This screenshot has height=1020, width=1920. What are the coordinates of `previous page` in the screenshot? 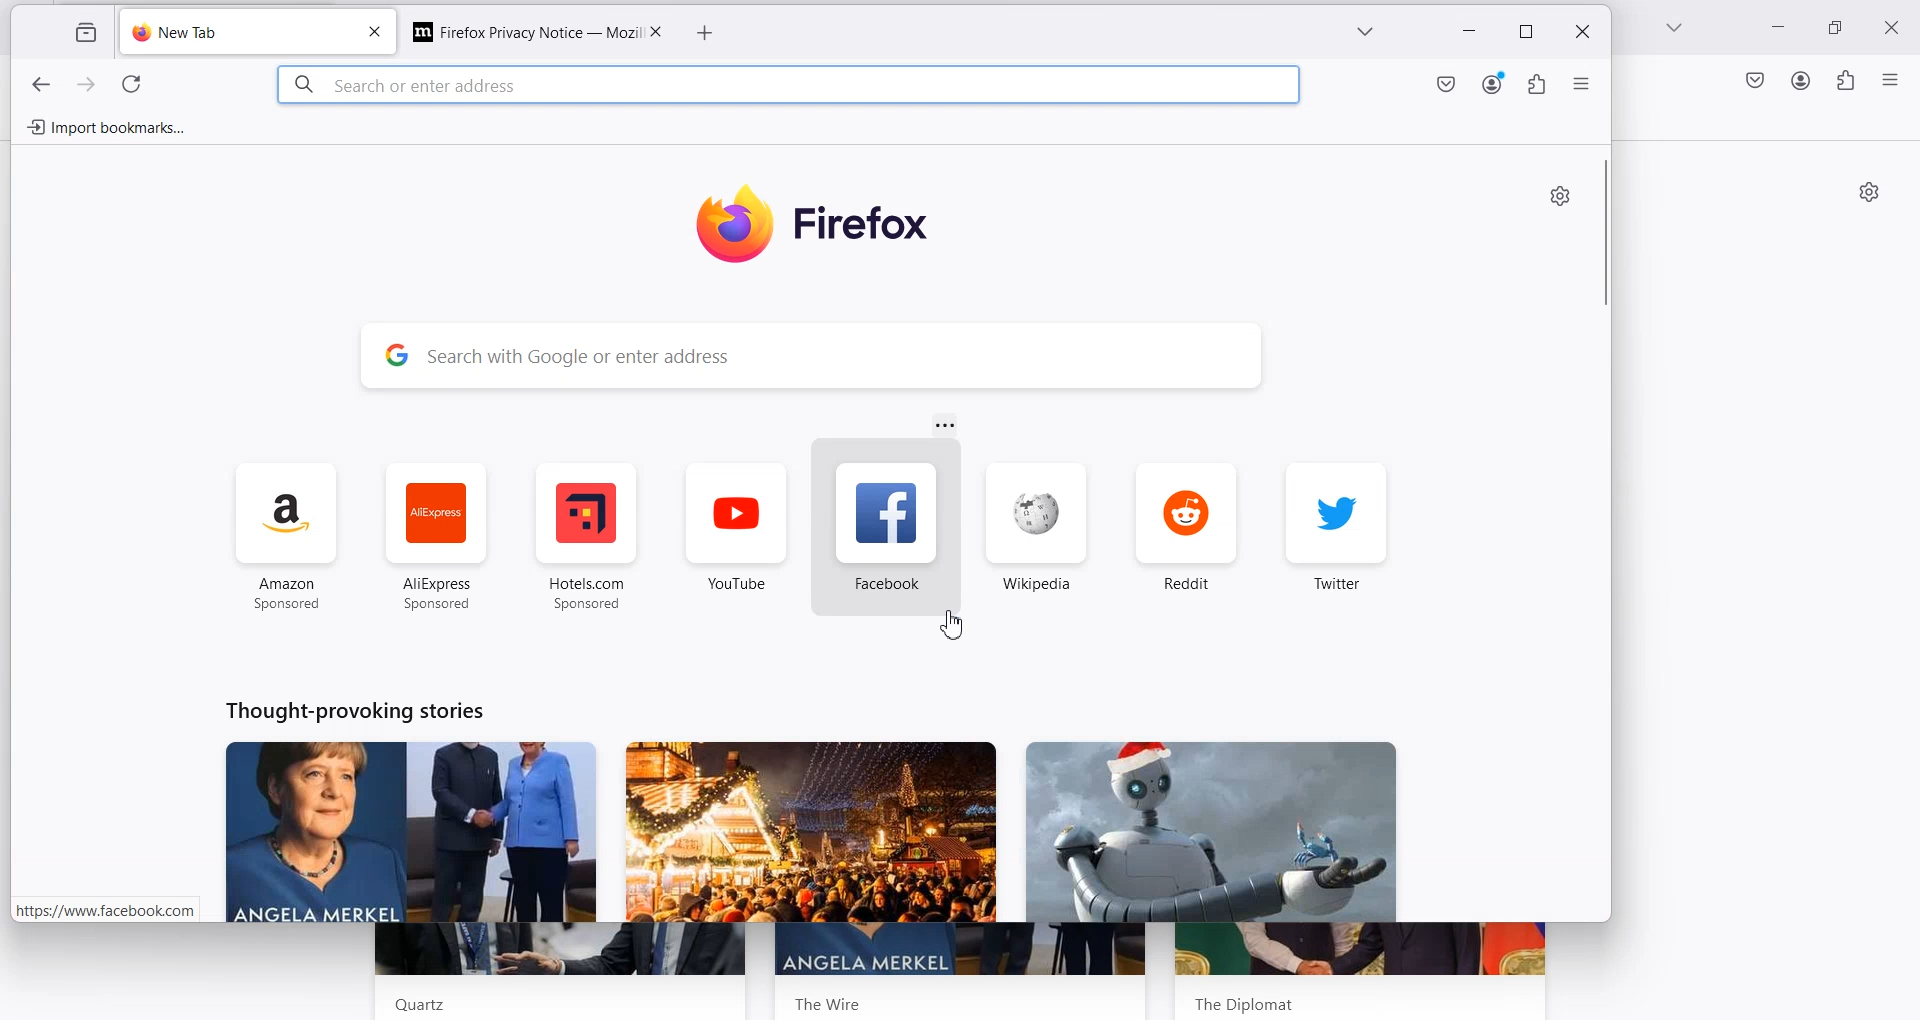 It's located at (40, 86).